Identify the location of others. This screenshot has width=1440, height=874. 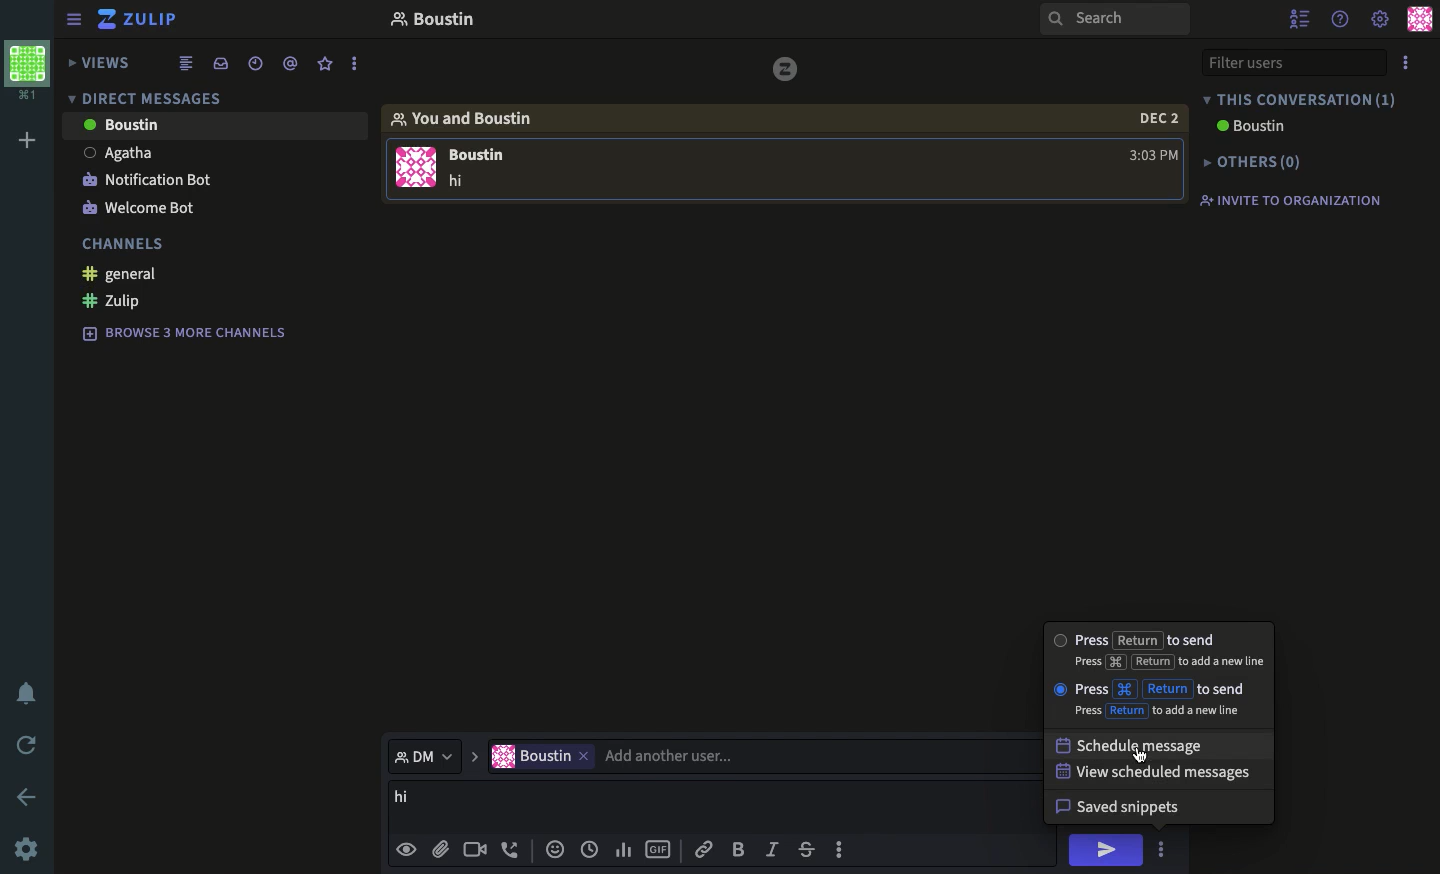
(1261, 159).